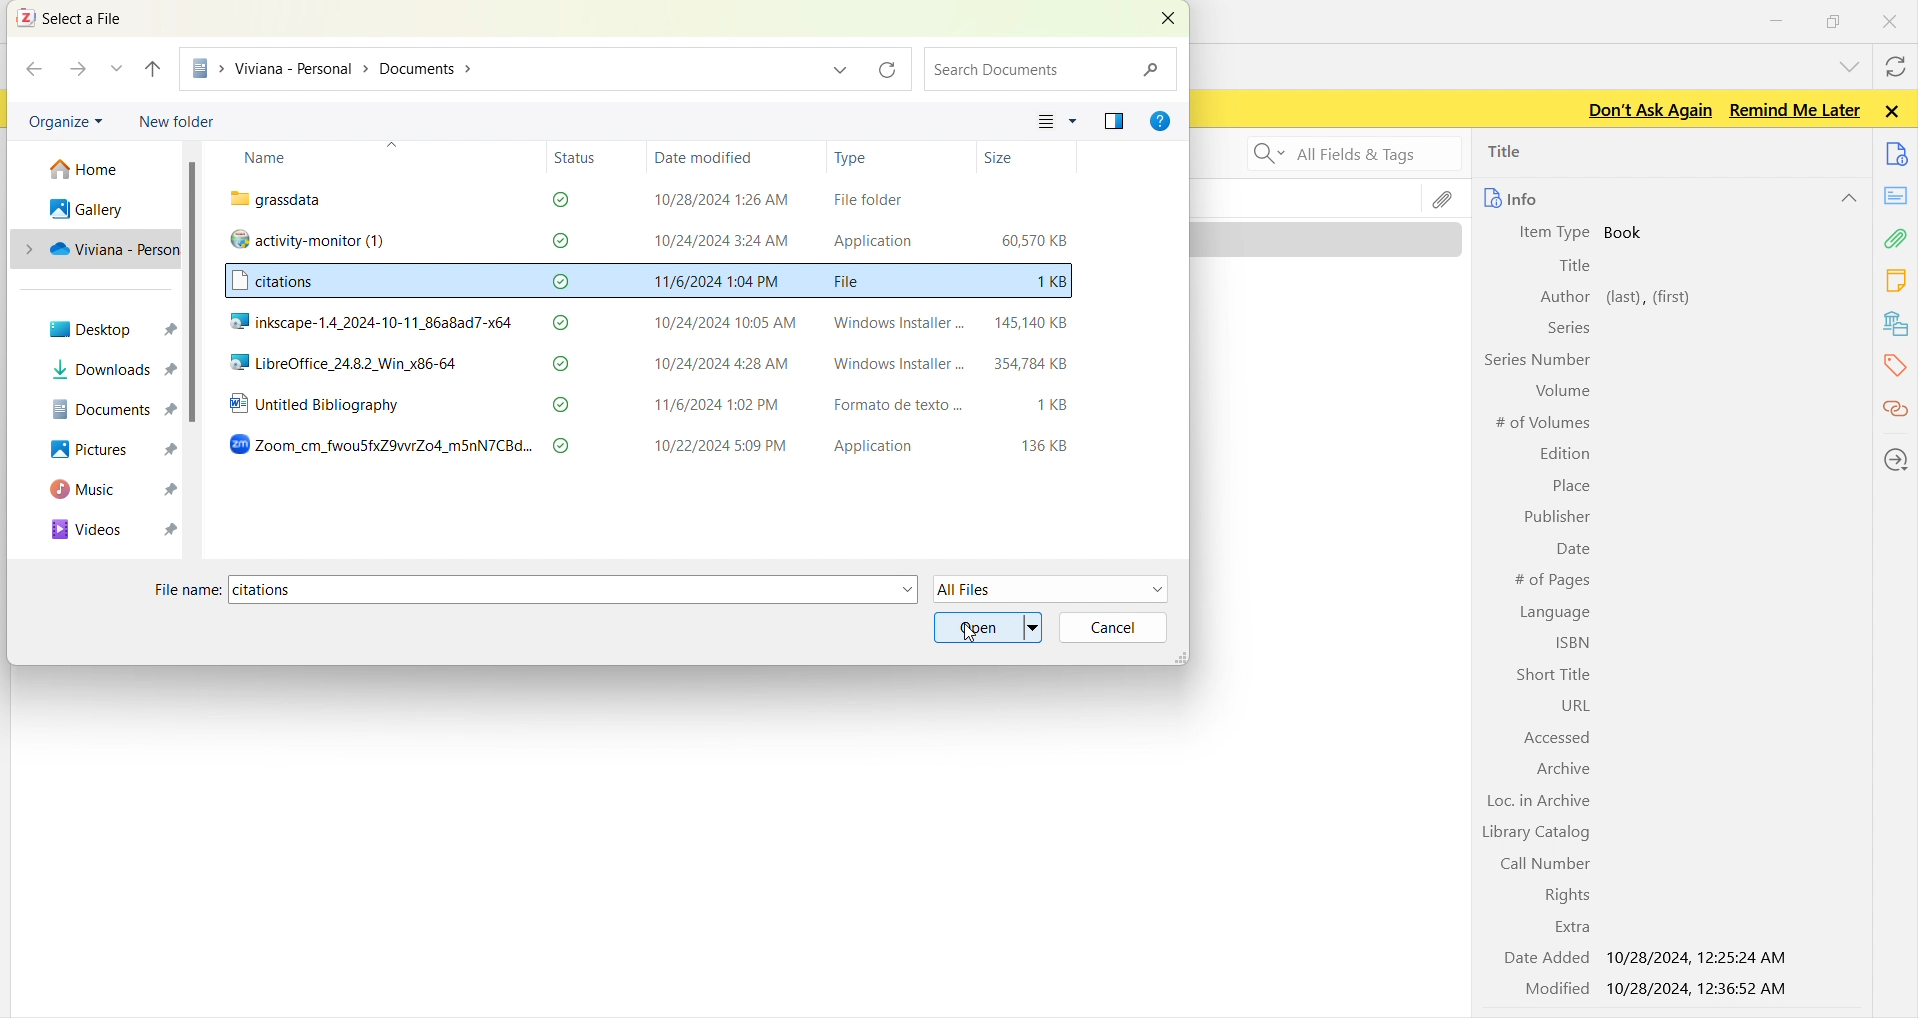  I want to click on check, so click(563, 445).